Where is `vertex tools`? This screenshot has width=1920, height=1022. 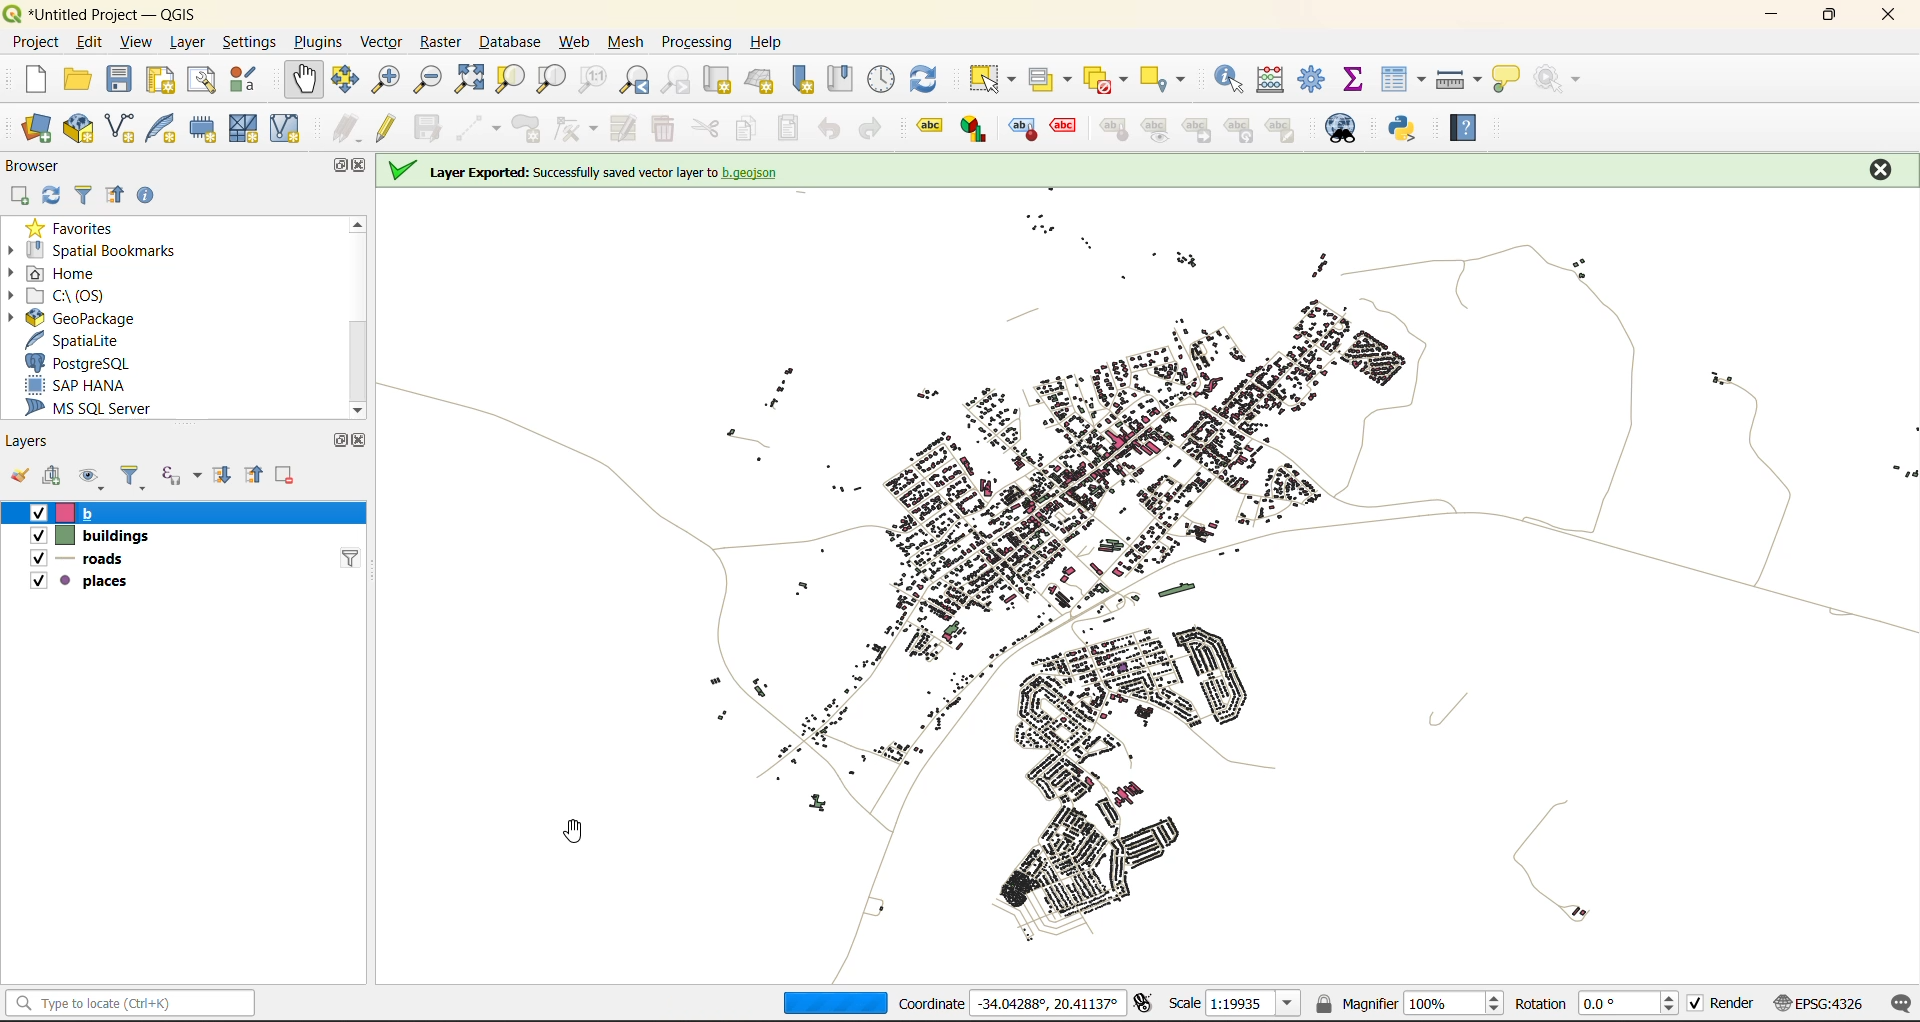
vertex tools is located at coordinates (571, 128).